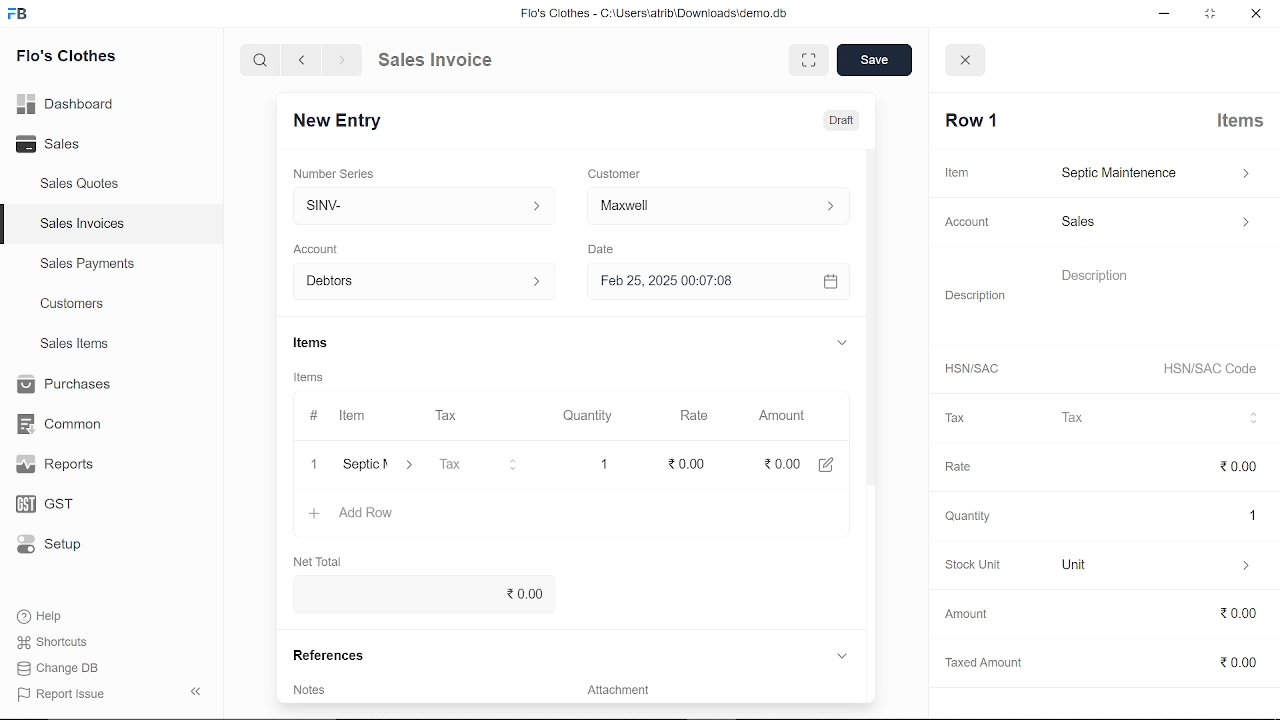 Image resolution: width=1280 pixels, height=720 pixels. What do you see at coordinates (338, 657) in the screenshot?
I see `References.` at bounding box center [338, 657].